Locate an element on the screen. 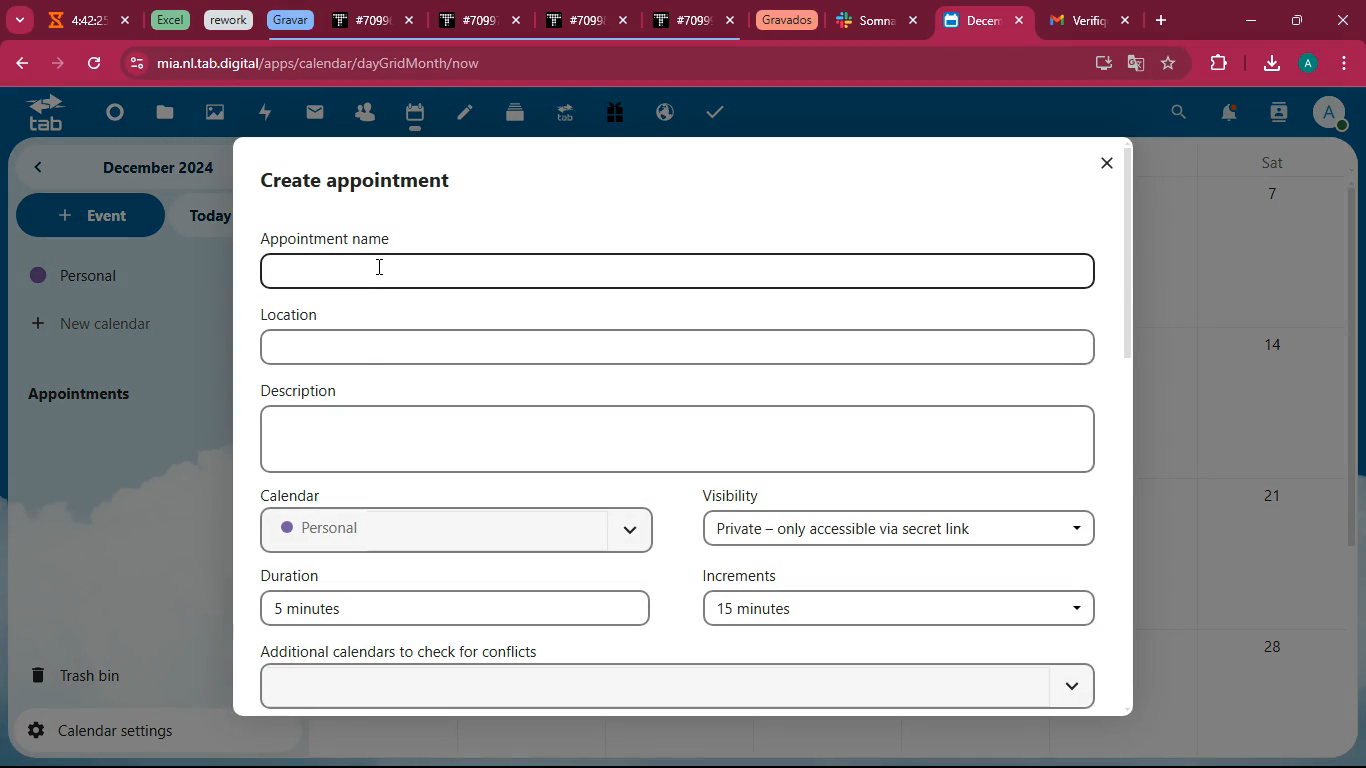 The image size is (1366, 768). event is located at coordinates (88, 215).